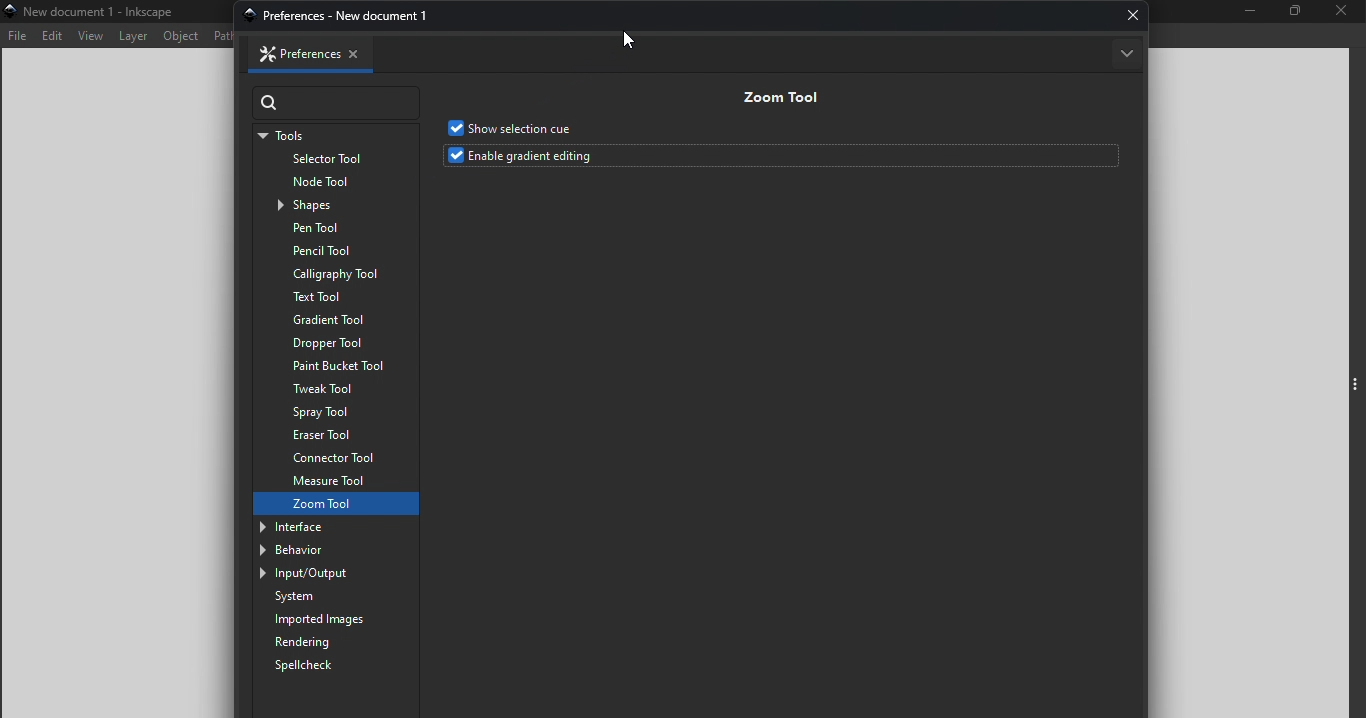  Describe the element at coordinates (329, 618) in the screenshot. I see `Imported images` at that location.